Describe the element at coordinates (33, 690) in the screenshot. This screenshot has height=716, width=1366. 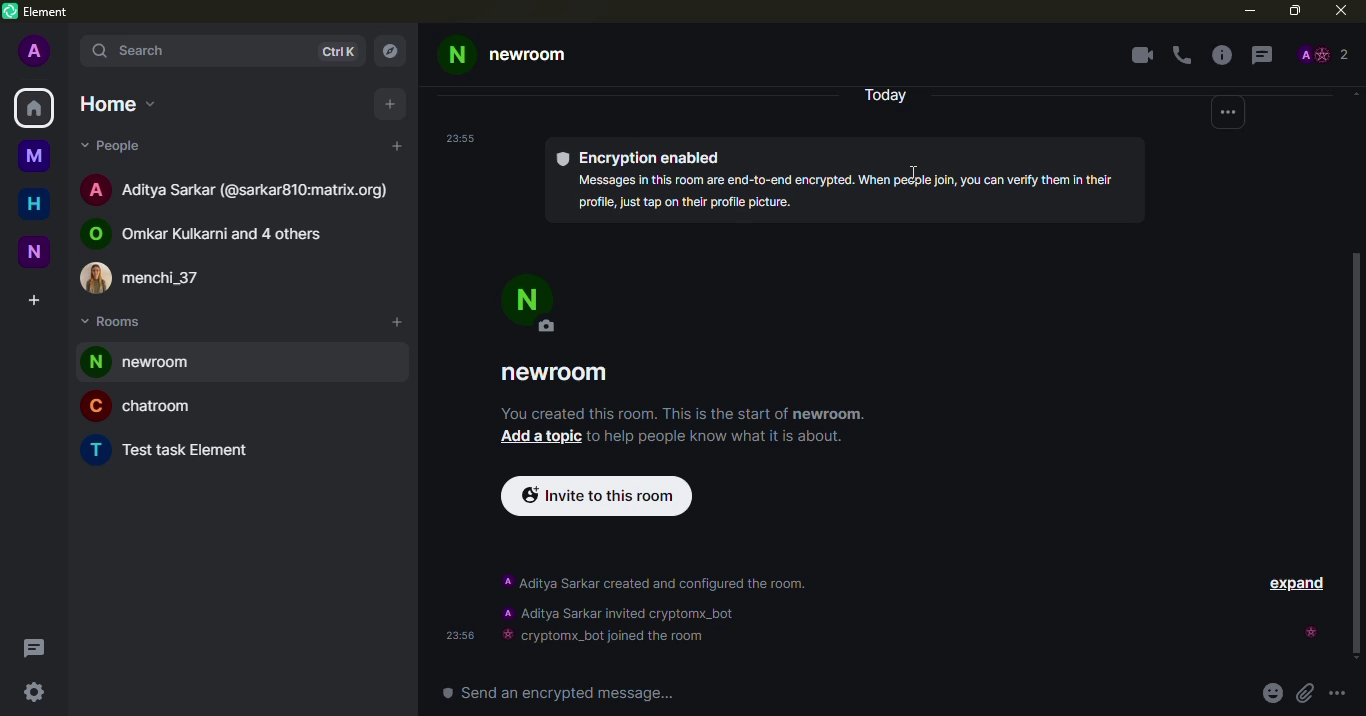
I see `quick settings` at that location.